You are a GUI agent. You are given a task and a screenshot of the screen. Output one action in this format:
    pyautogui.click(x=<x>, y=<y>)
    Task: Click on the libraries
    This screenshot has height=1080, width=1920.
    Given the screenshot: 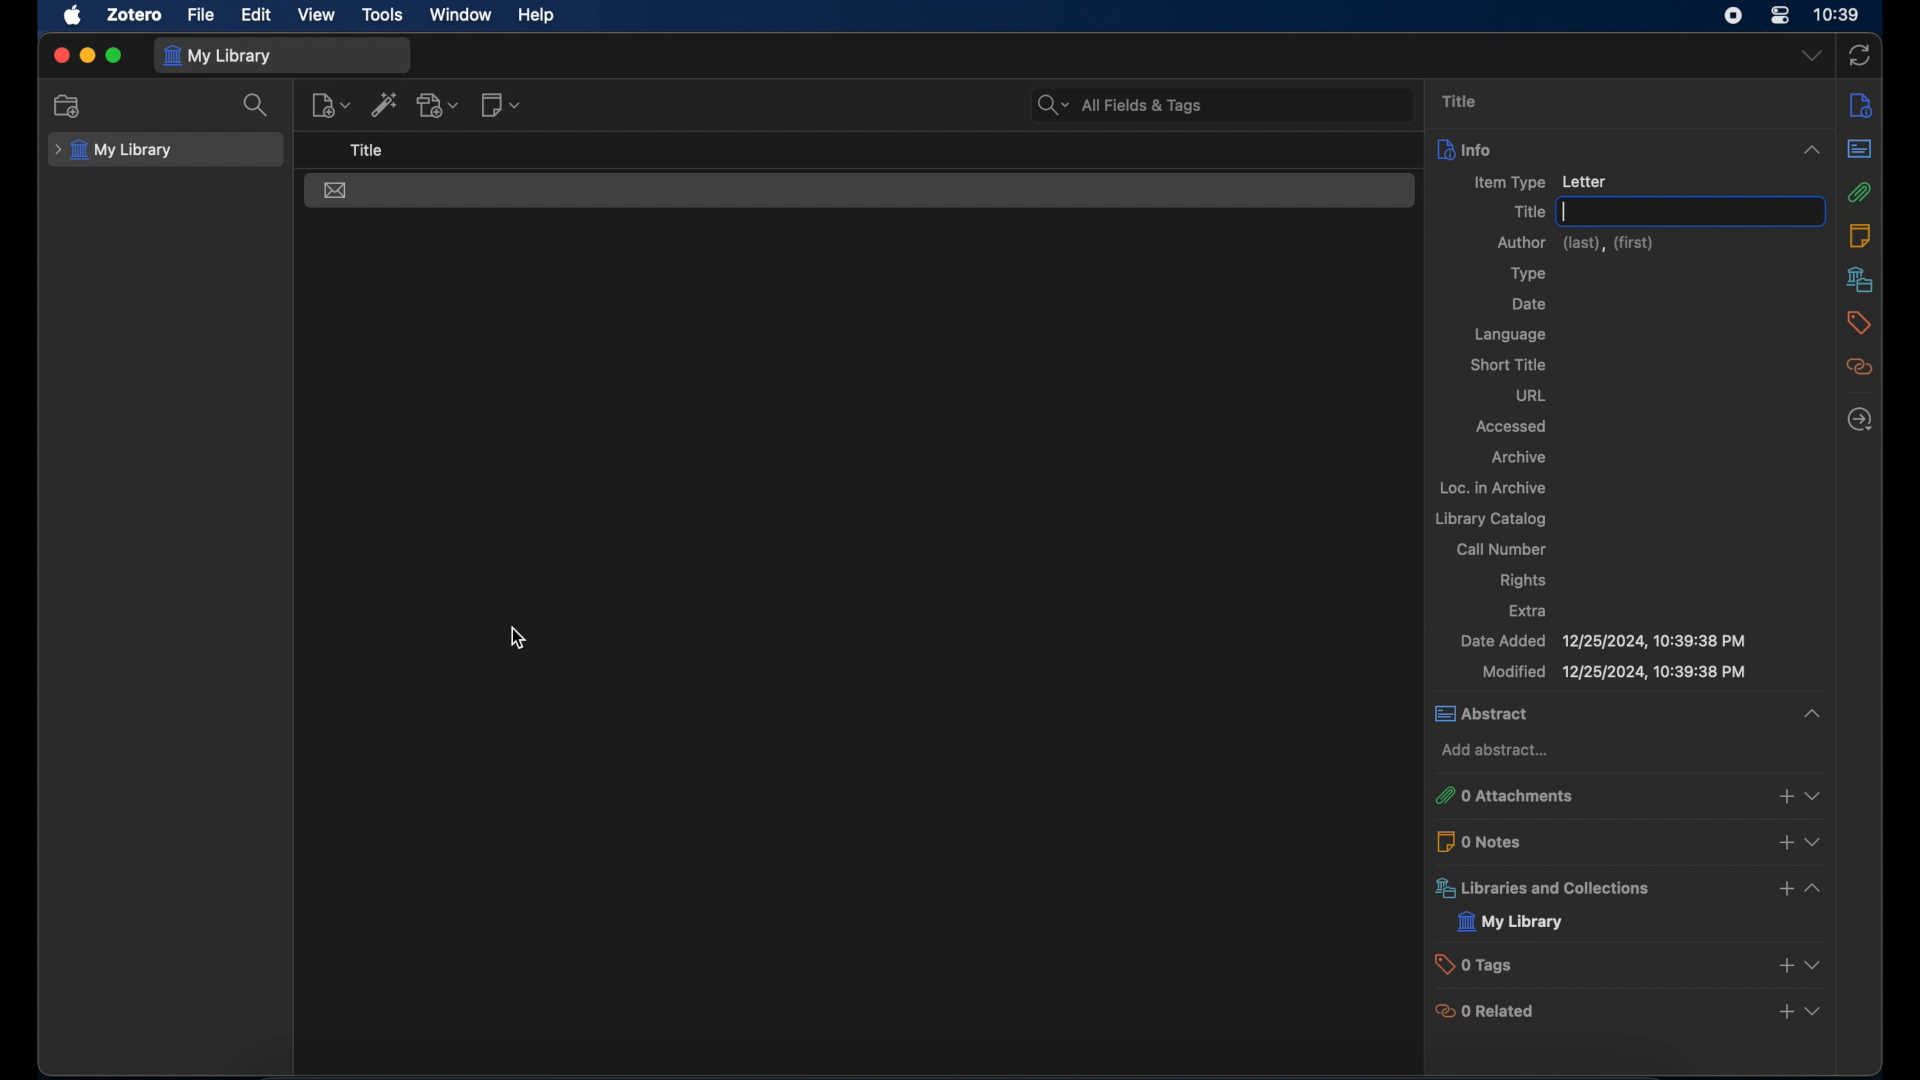 What is the action you would take?
    pyautogui.click(x=1541, y=887)
    